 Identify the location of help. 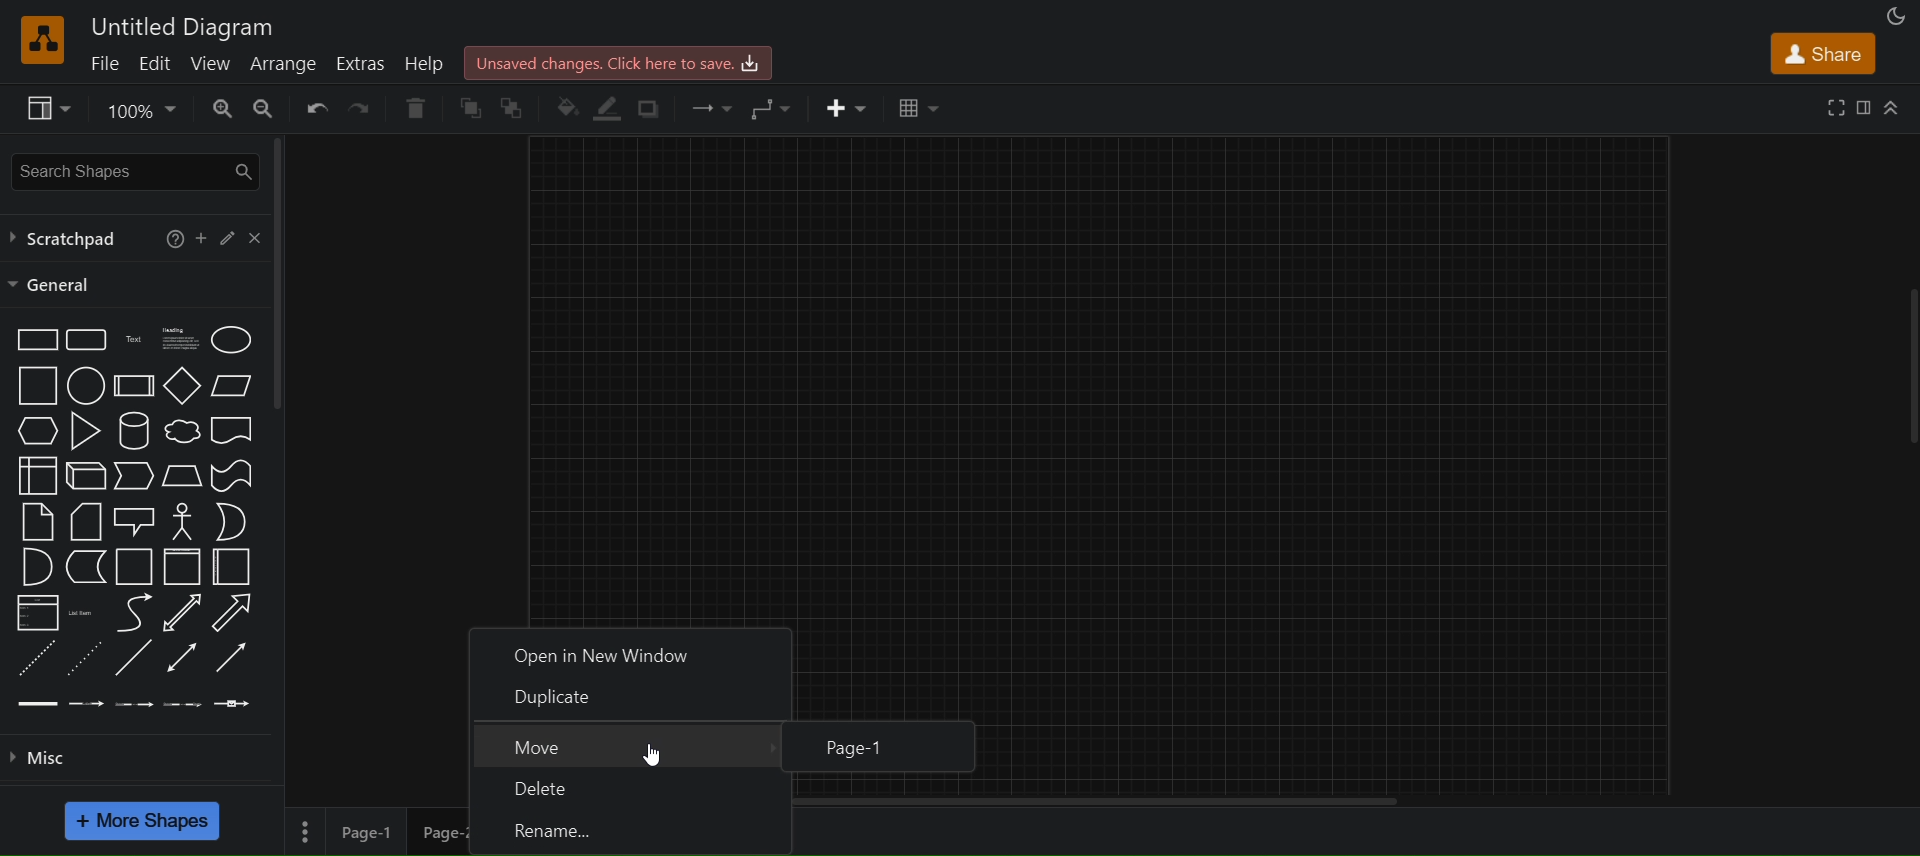
(427, 62).